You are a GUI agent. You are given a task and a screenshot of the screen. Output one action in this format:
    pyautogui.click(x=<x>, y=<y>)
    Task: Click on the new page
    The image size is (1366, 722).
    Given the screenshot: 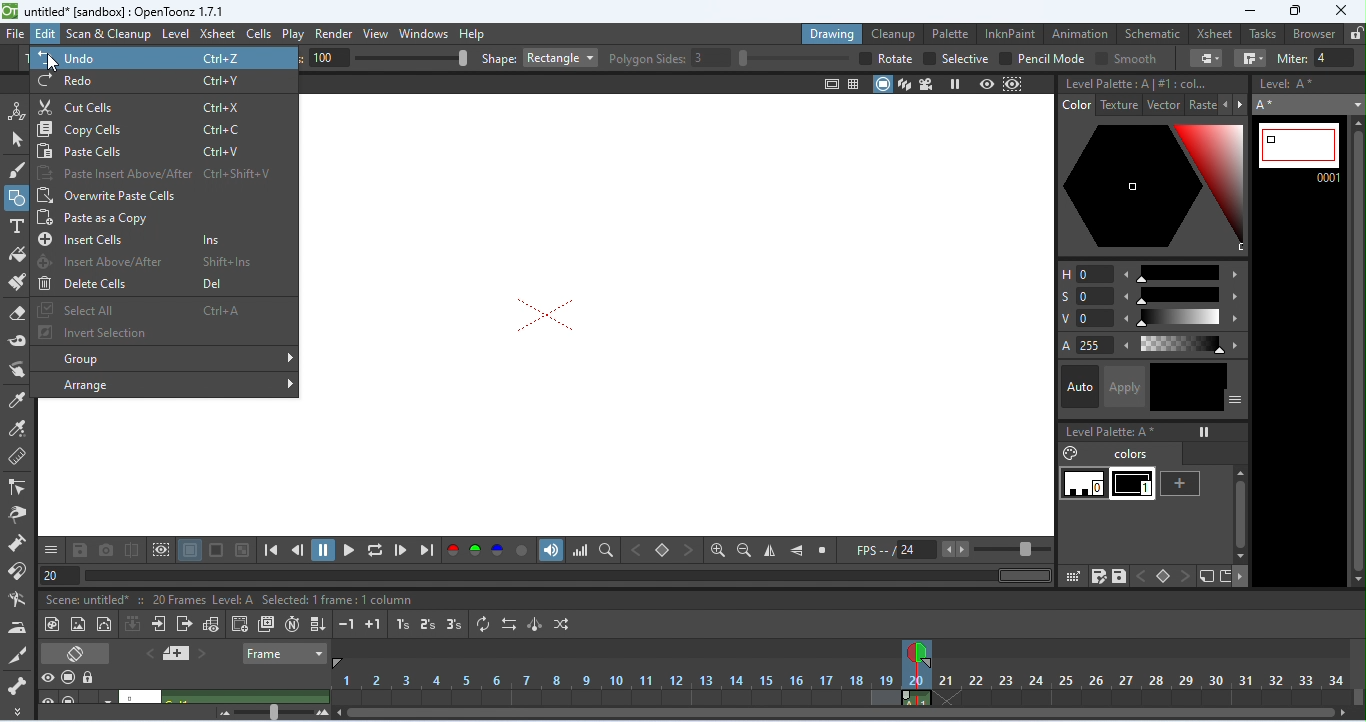 What is the action you would take?
    pyautogui.click(x=1226, y=576)
    